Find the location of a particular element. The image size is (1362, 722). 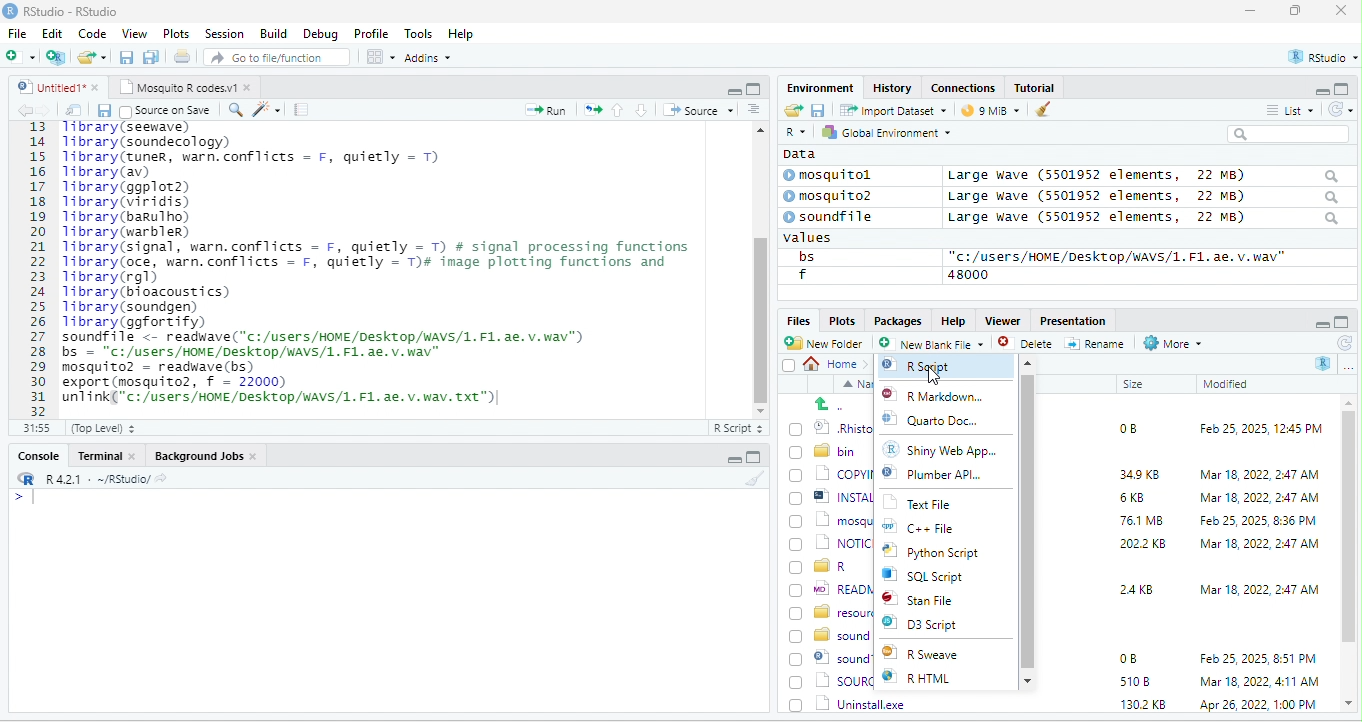

Uninstall.exe is located at coordinates (849, 703).